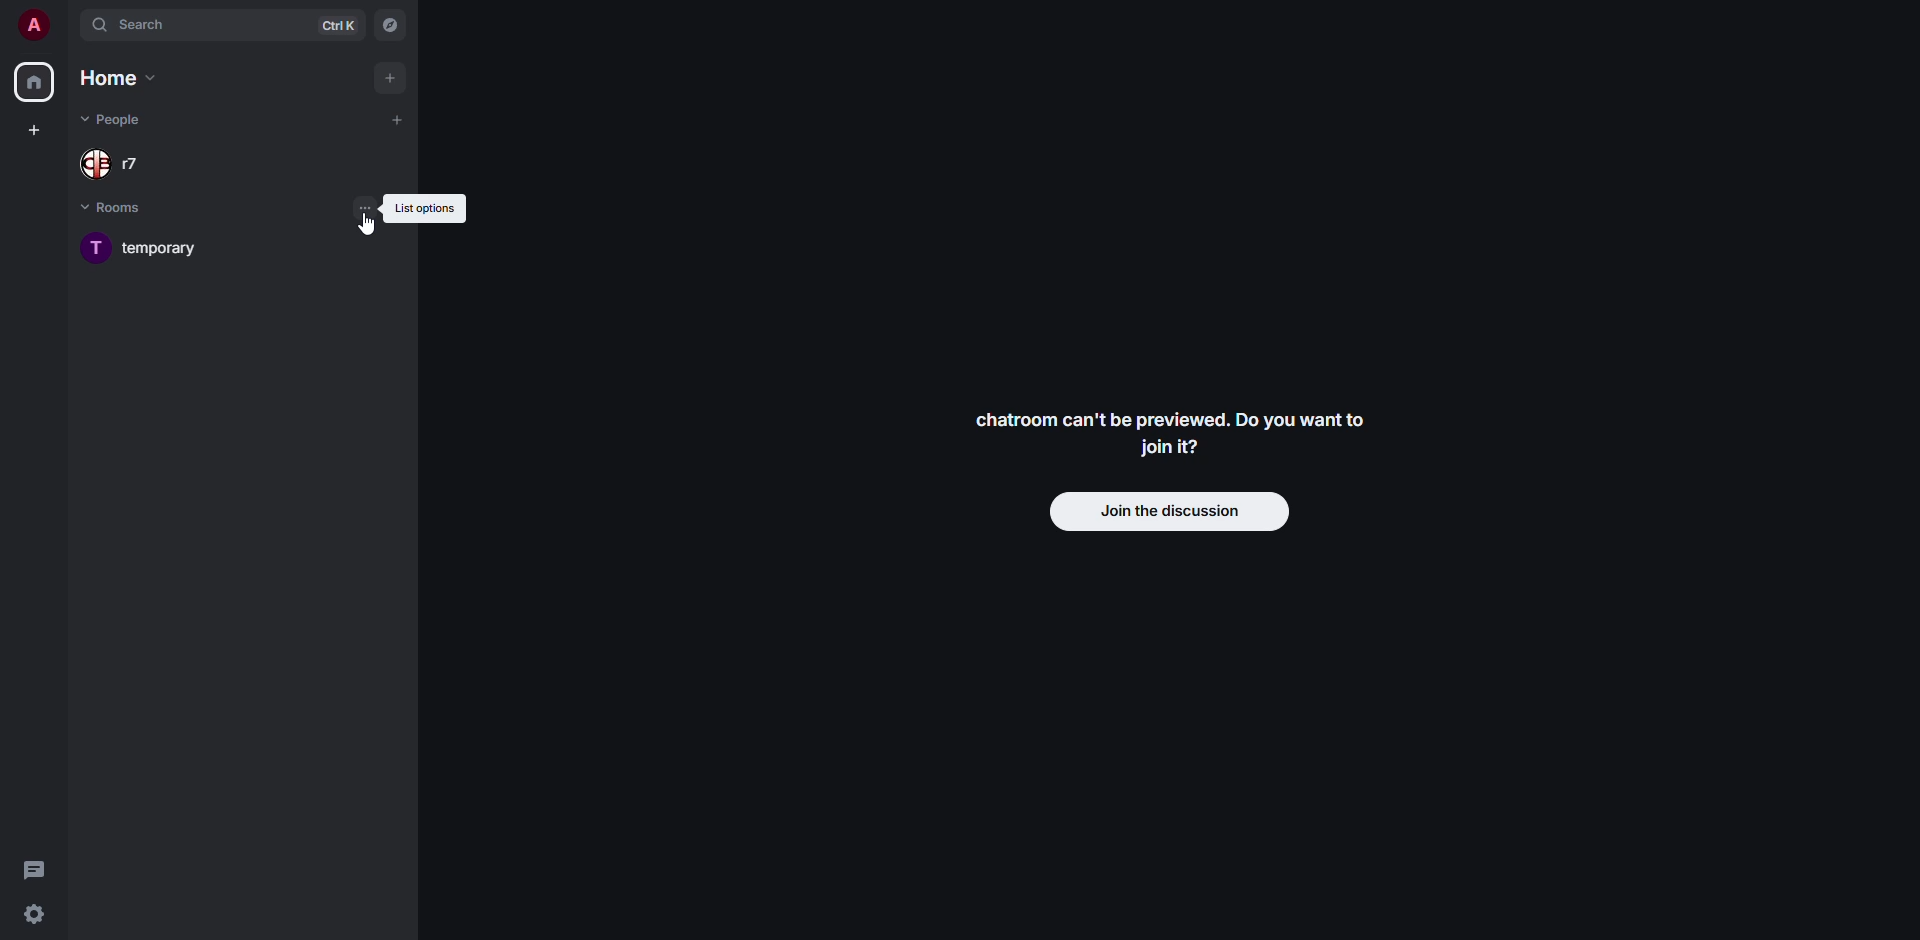  I want to click on people, so click(117, 165).